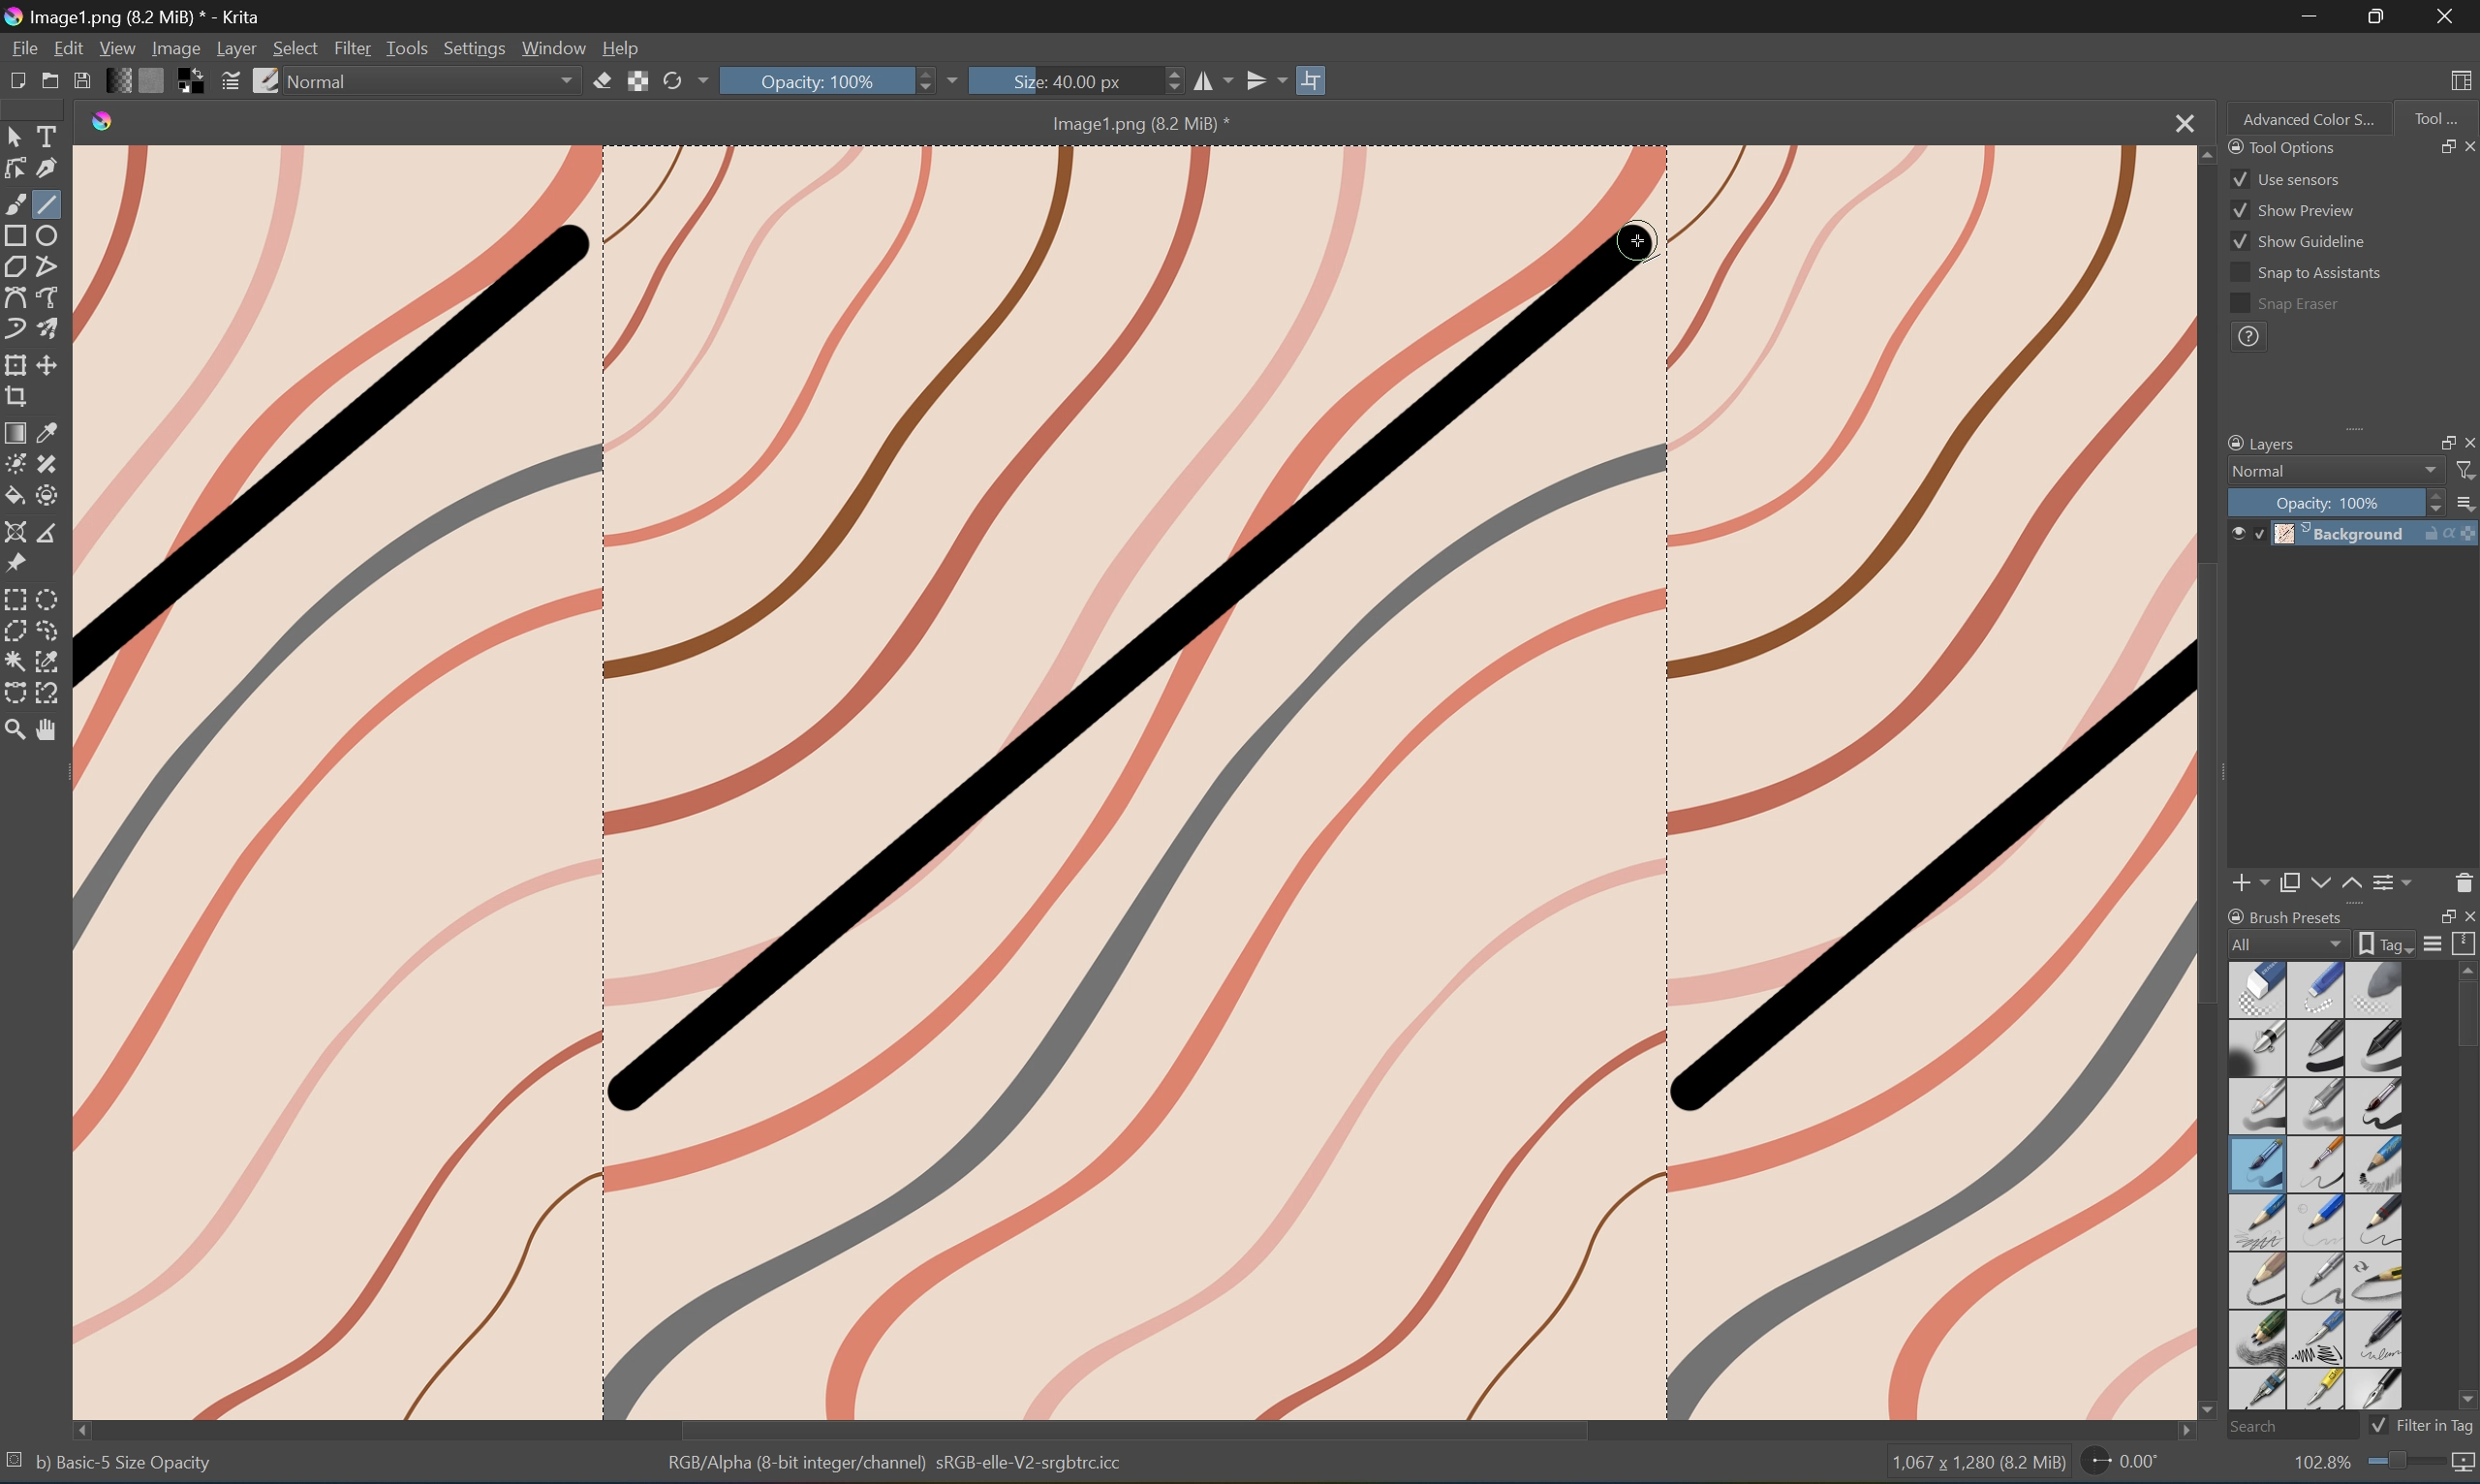 The image size is (2480, 1484). Describe the element at coordinates (1316, 78) in the screenshot. I see `Wrap Around` at that location.